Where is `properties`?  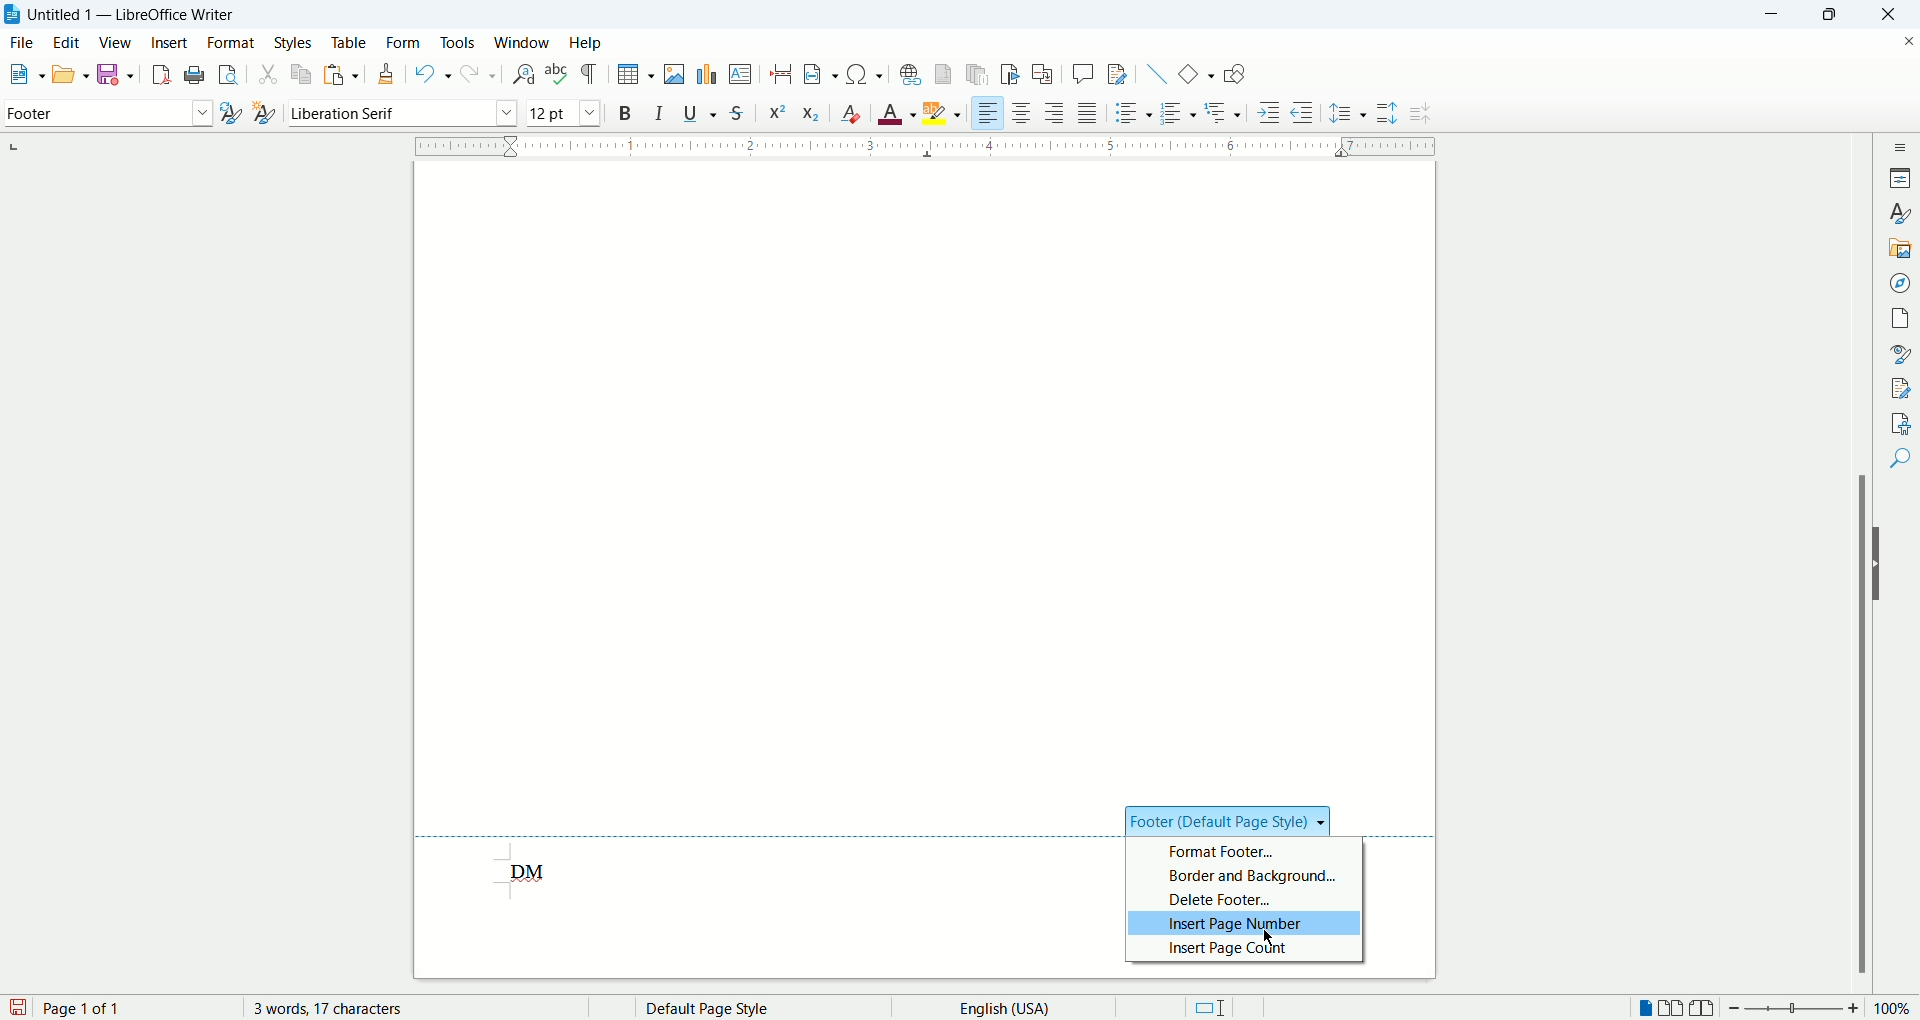 properties is located at coordinates (1902, 176).